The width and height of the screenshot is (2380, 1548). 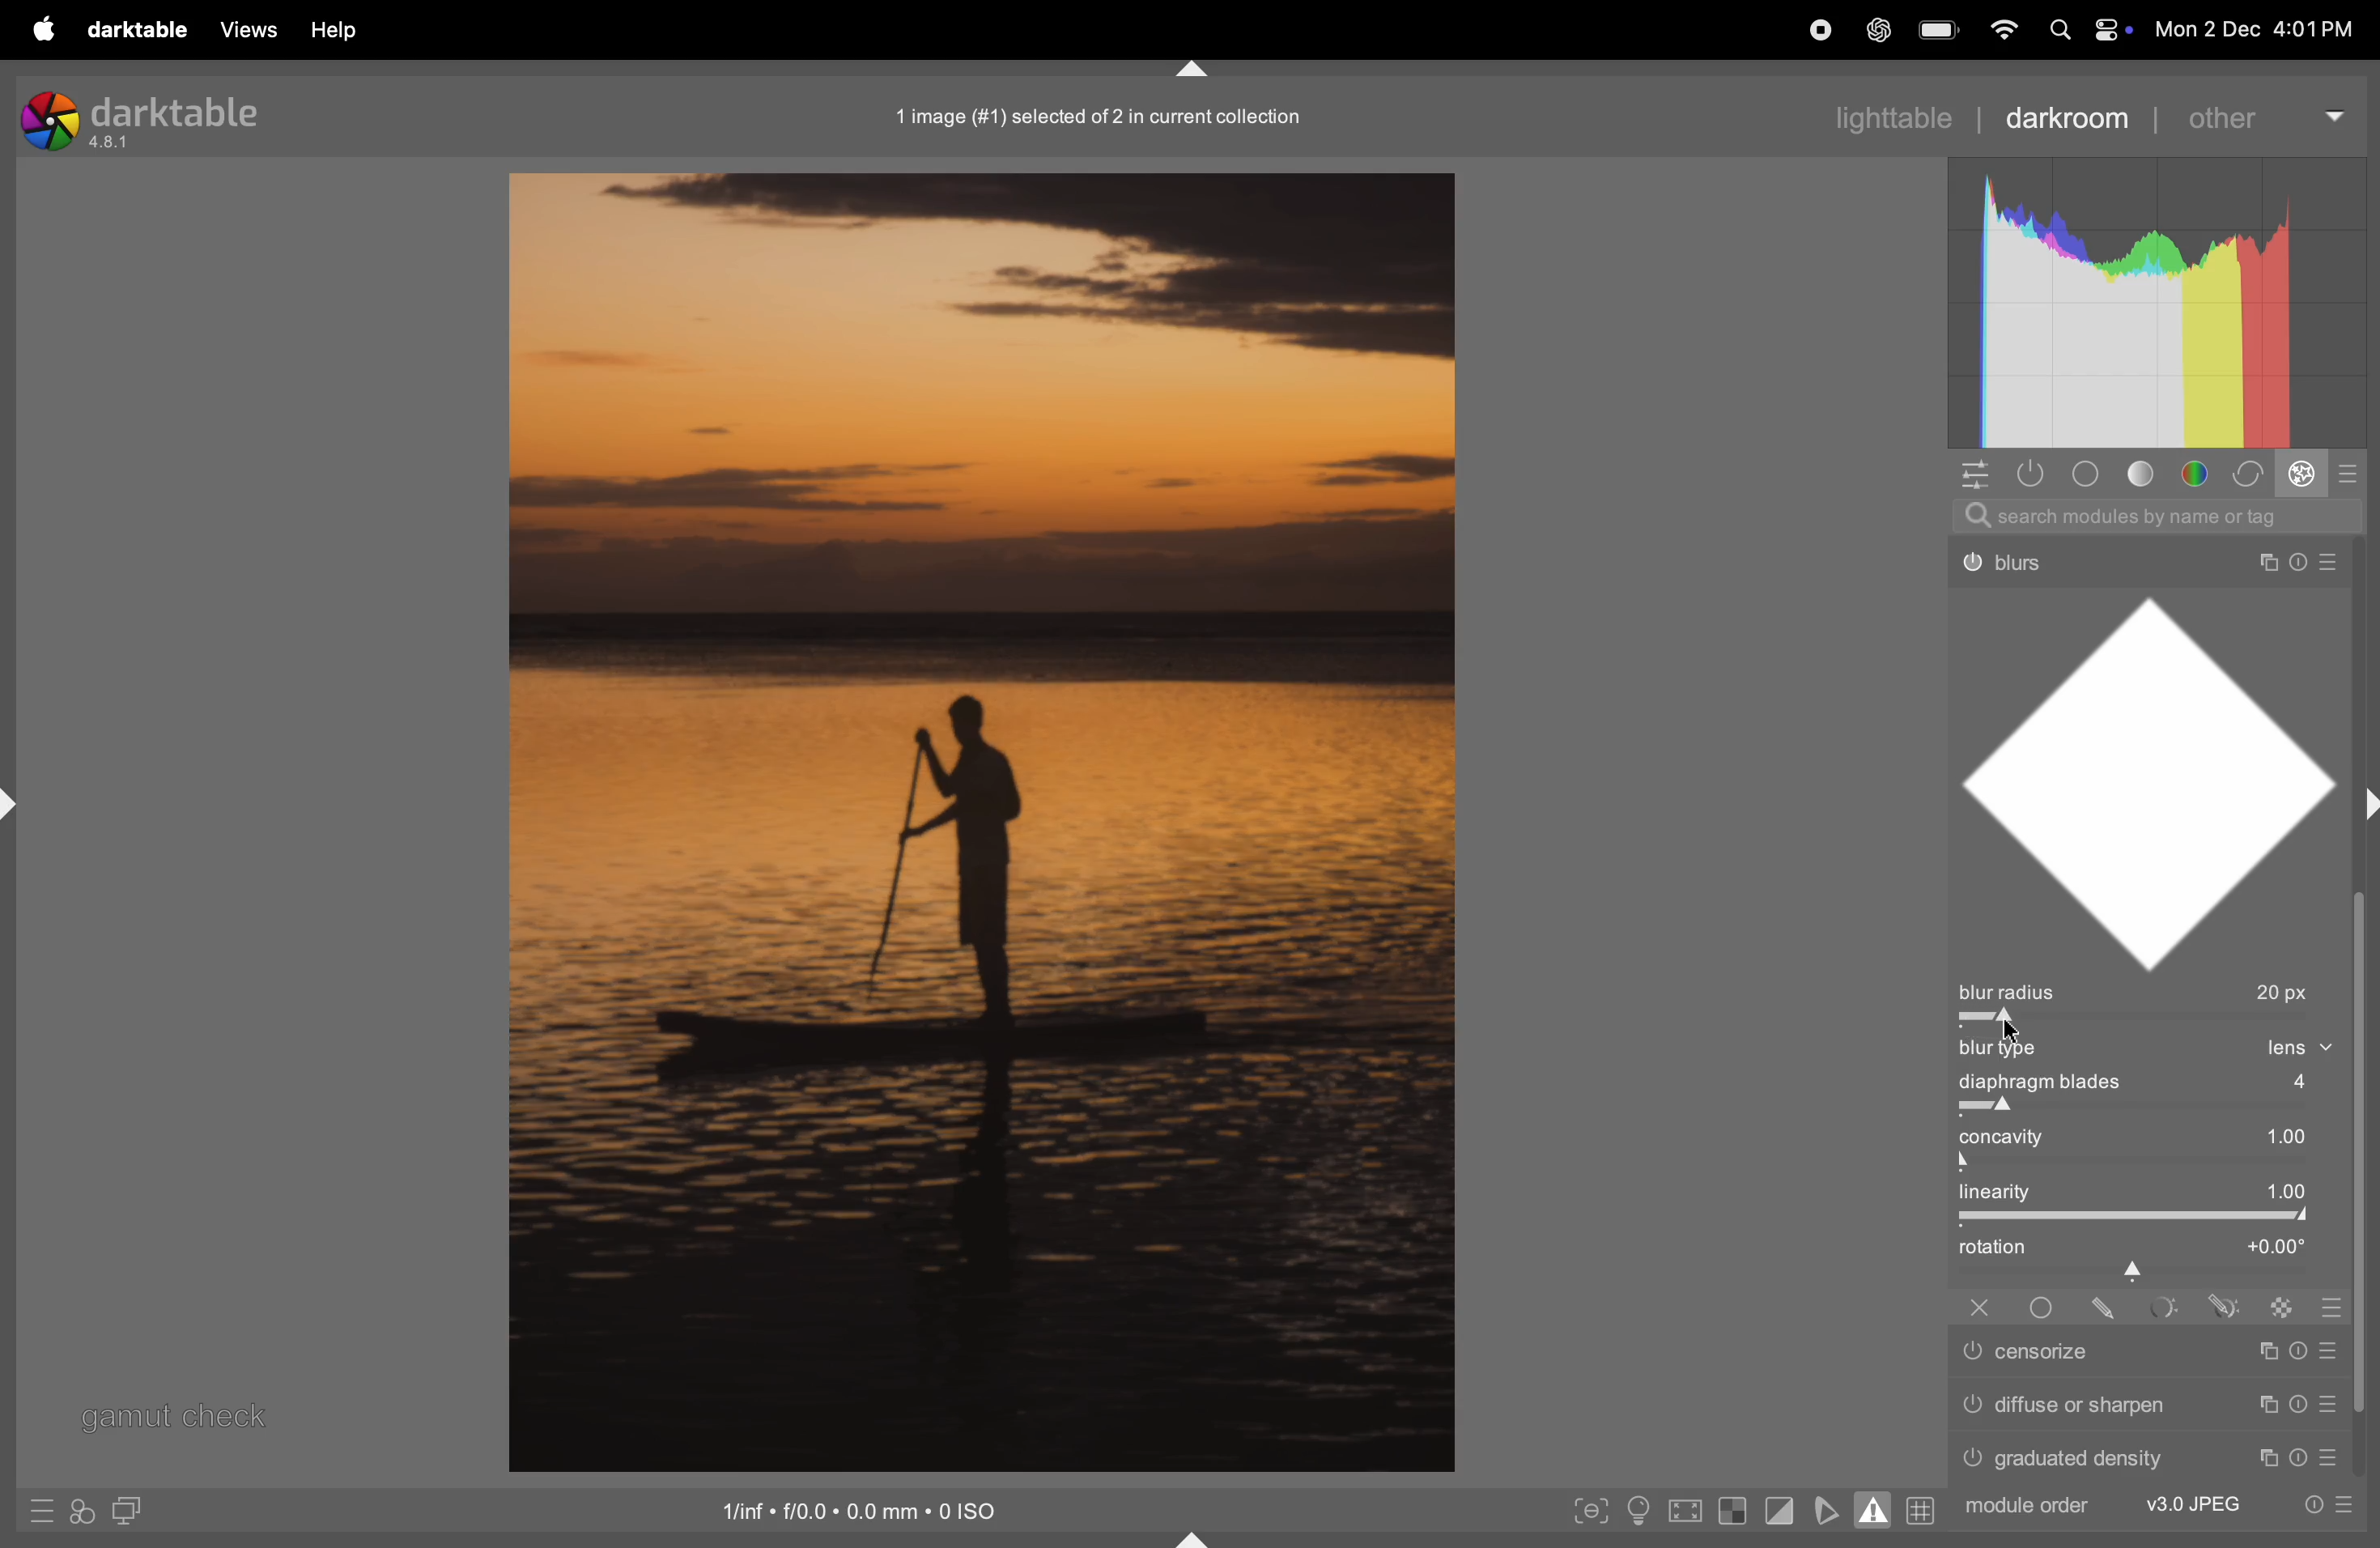 What do you see at coordinates (1591, 1512) in the screenshot?
I see `toggle peak focusing mode` at bounding box center [1591, 1512].